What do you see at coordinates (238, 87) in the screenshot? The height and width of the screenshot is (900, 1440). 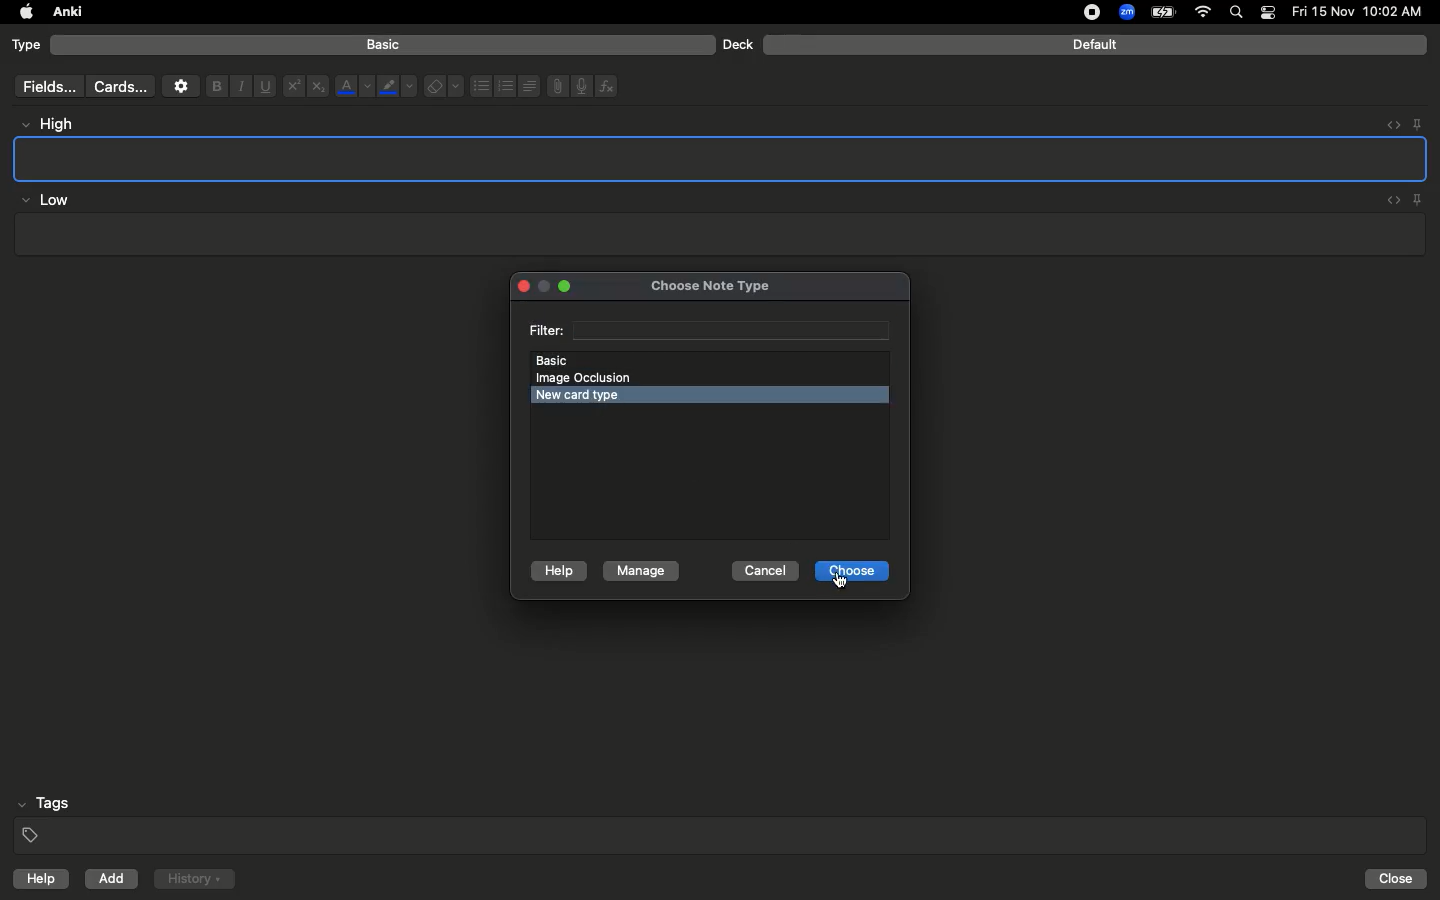 I see `Italics` at bounding box center [238, 87].